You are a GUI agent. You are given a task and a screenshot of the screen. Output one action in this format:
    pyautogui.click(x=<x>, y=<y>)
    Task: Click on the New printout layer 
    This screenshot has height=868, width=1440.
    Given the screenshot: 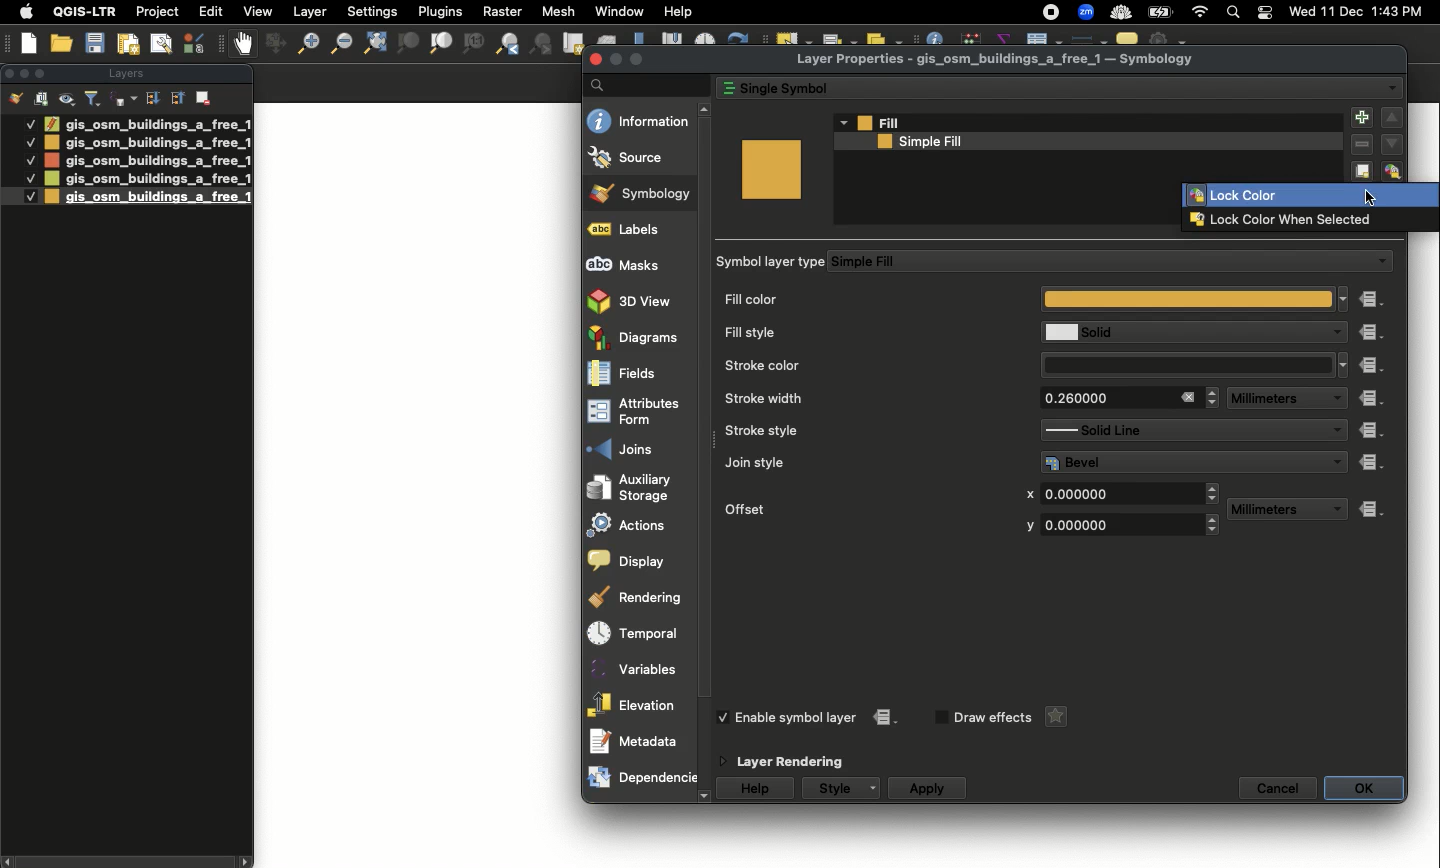 What is the action you would take?
    pyautogui.click(x=128, y=44)
    